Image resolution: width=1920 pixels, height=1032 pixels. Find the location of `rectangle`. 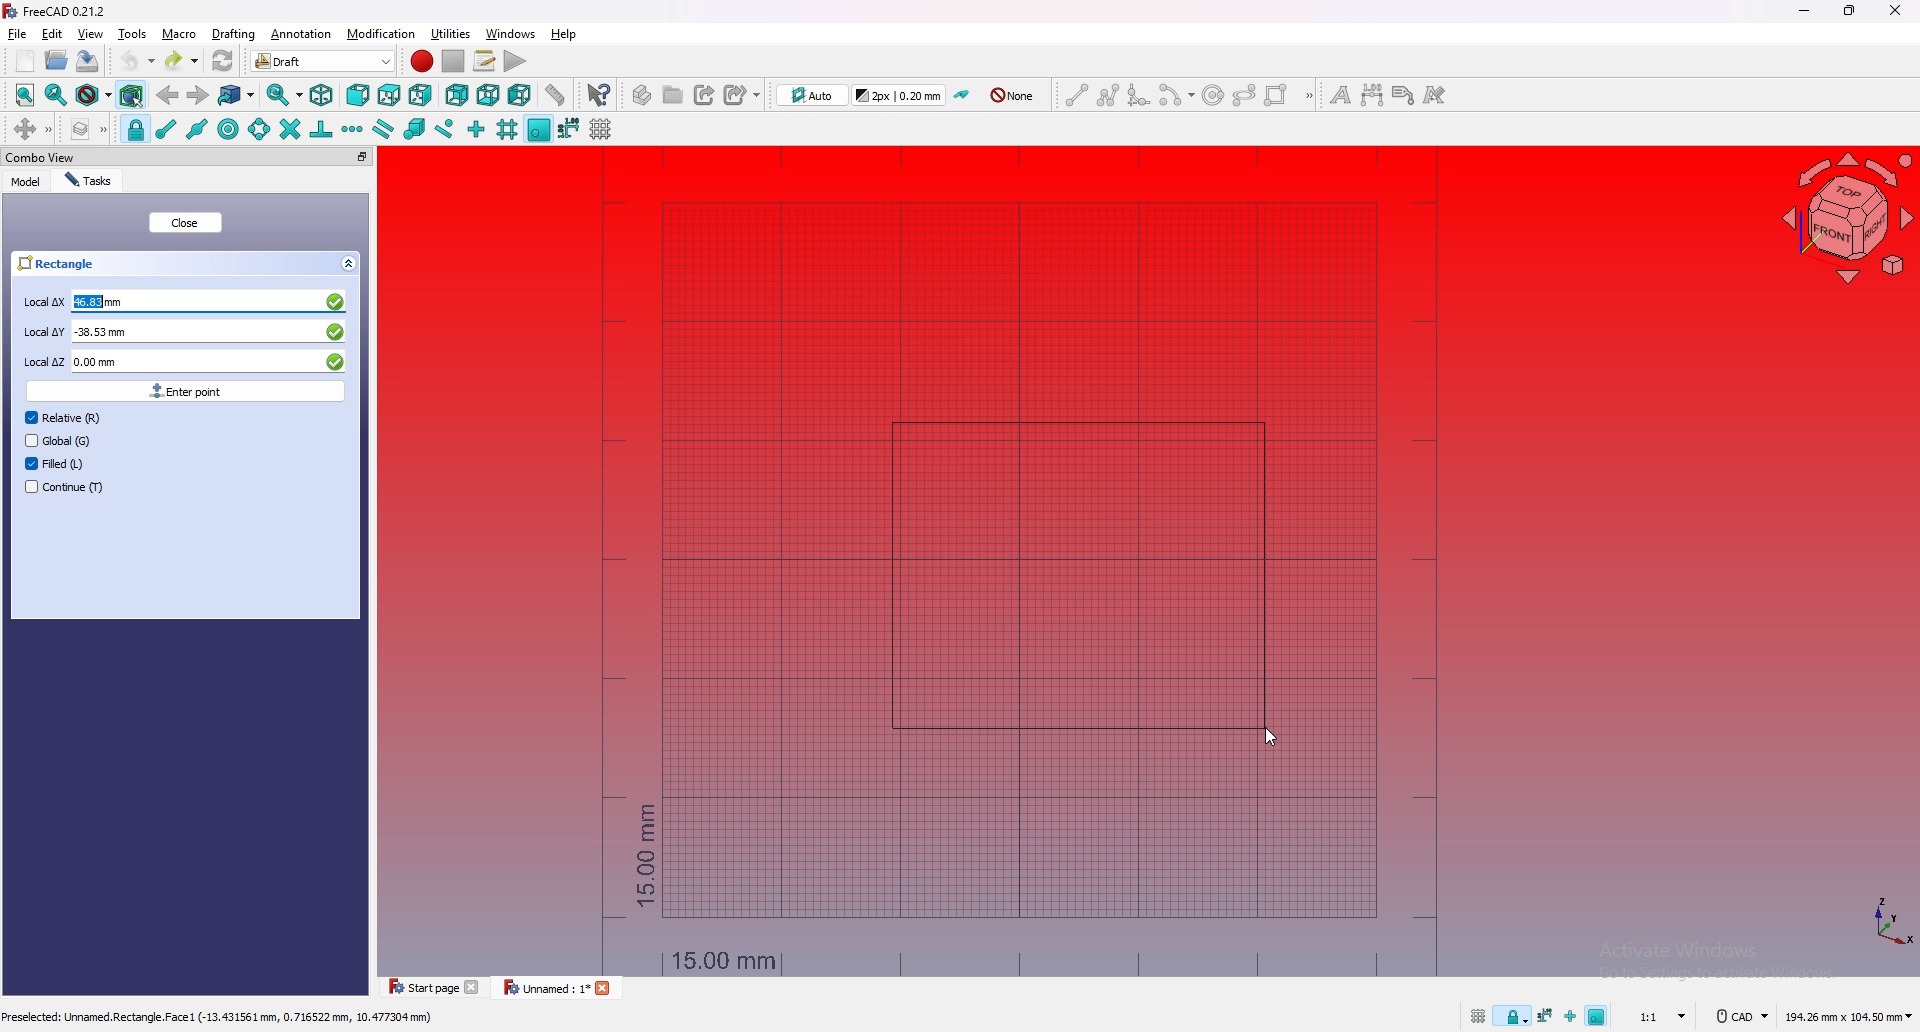

rectangle is located at coordinates (188, 262).